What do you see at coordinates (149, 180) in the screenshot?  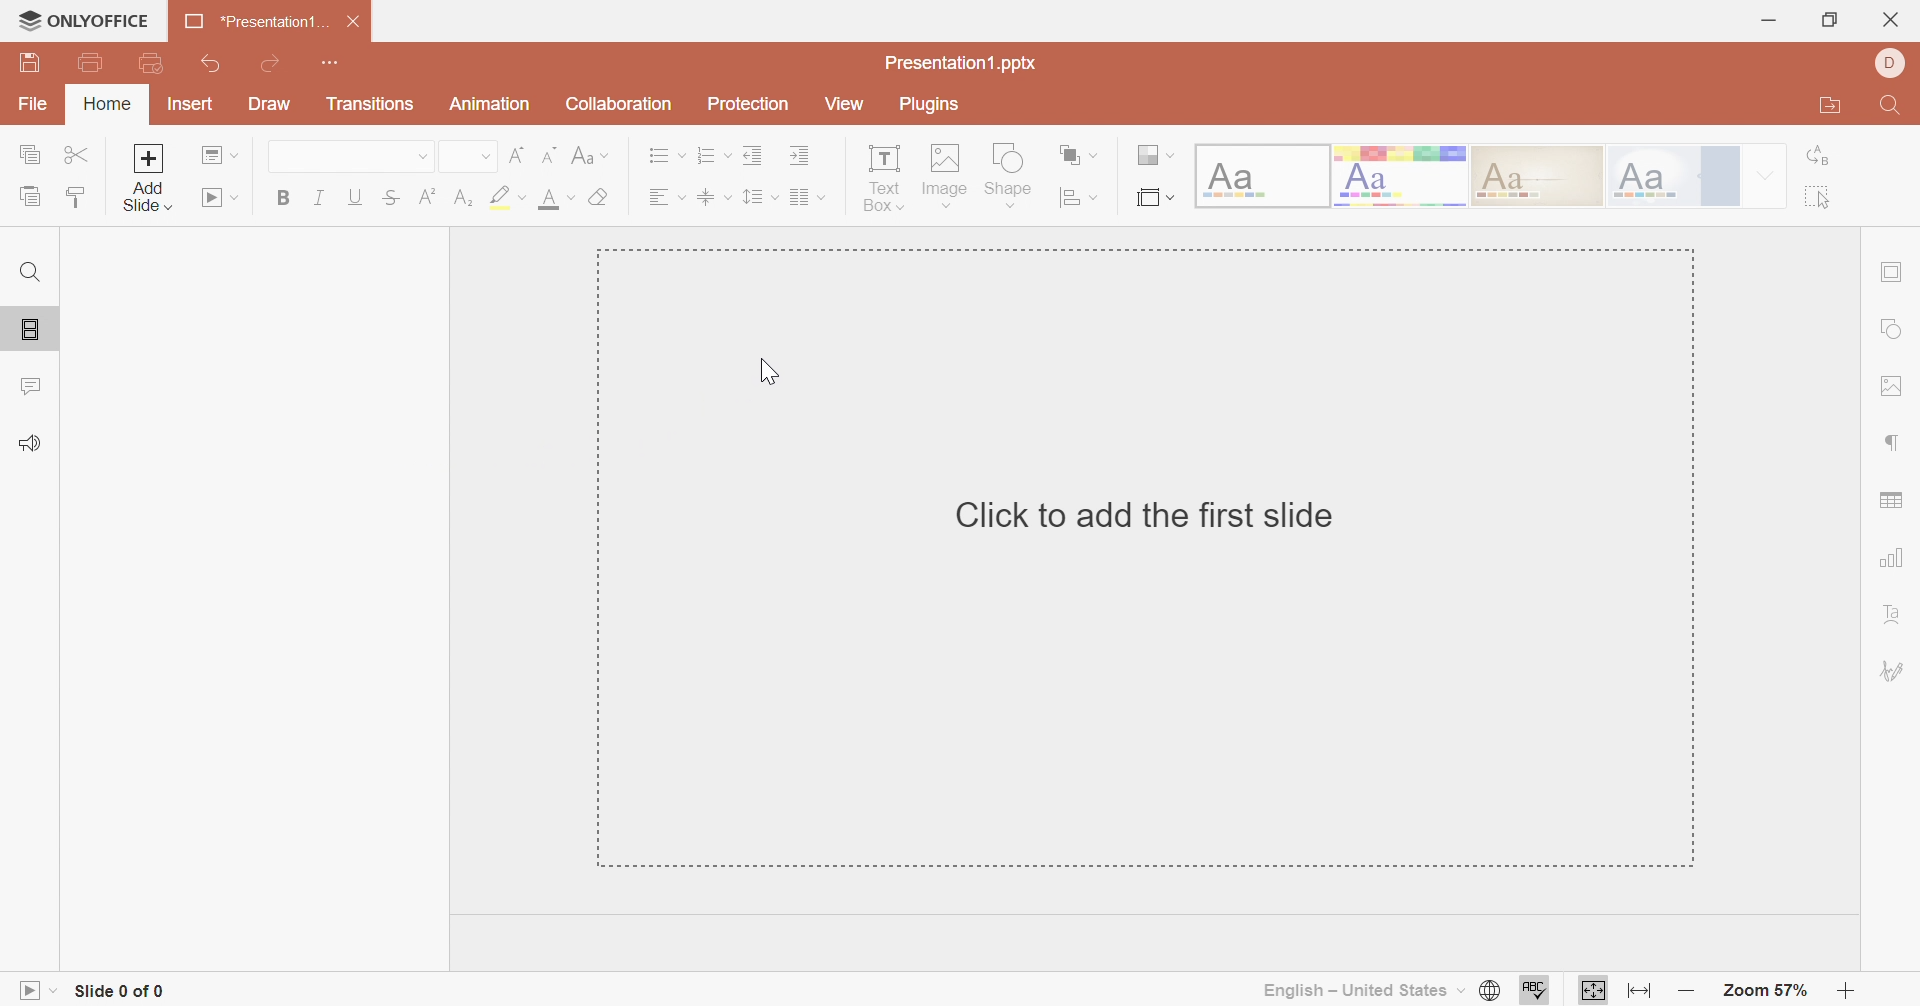 I see `Add Slide` at bounding box center [149, 180].